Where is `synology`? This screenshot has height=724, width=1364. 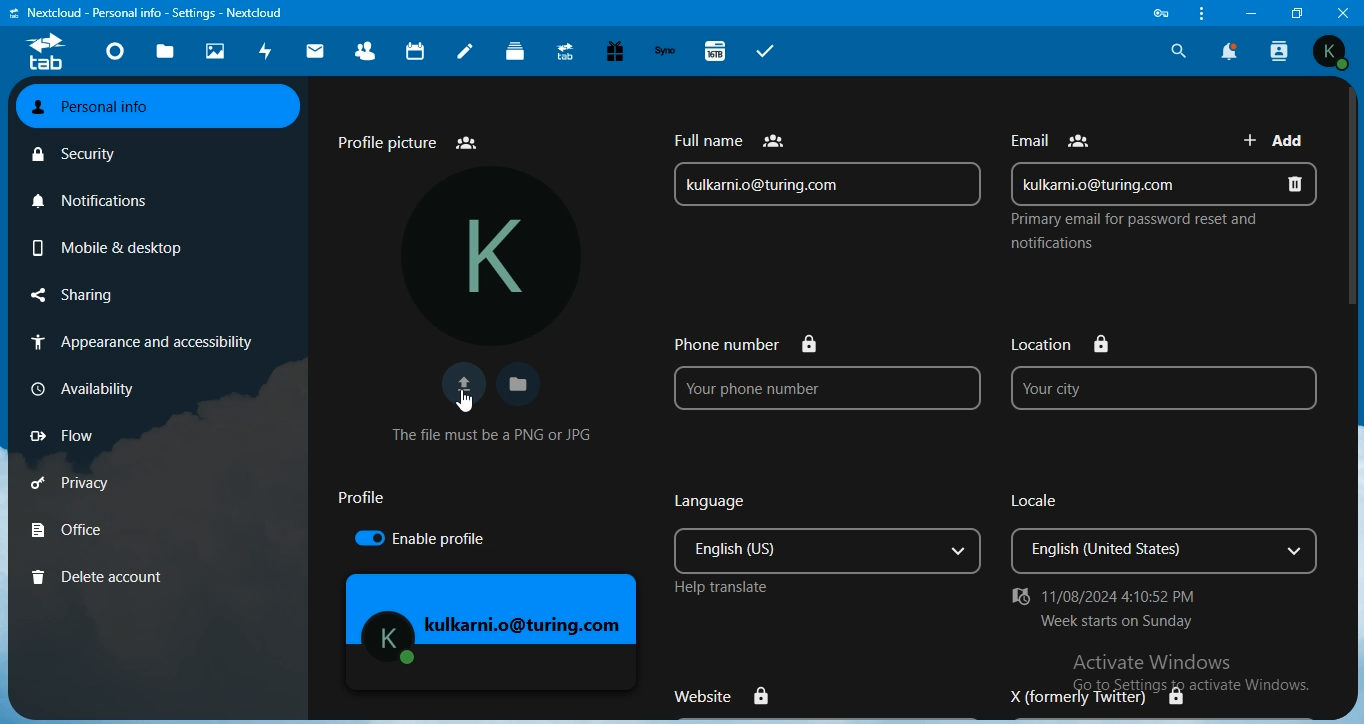 synology is located at coordinates (668, 51).